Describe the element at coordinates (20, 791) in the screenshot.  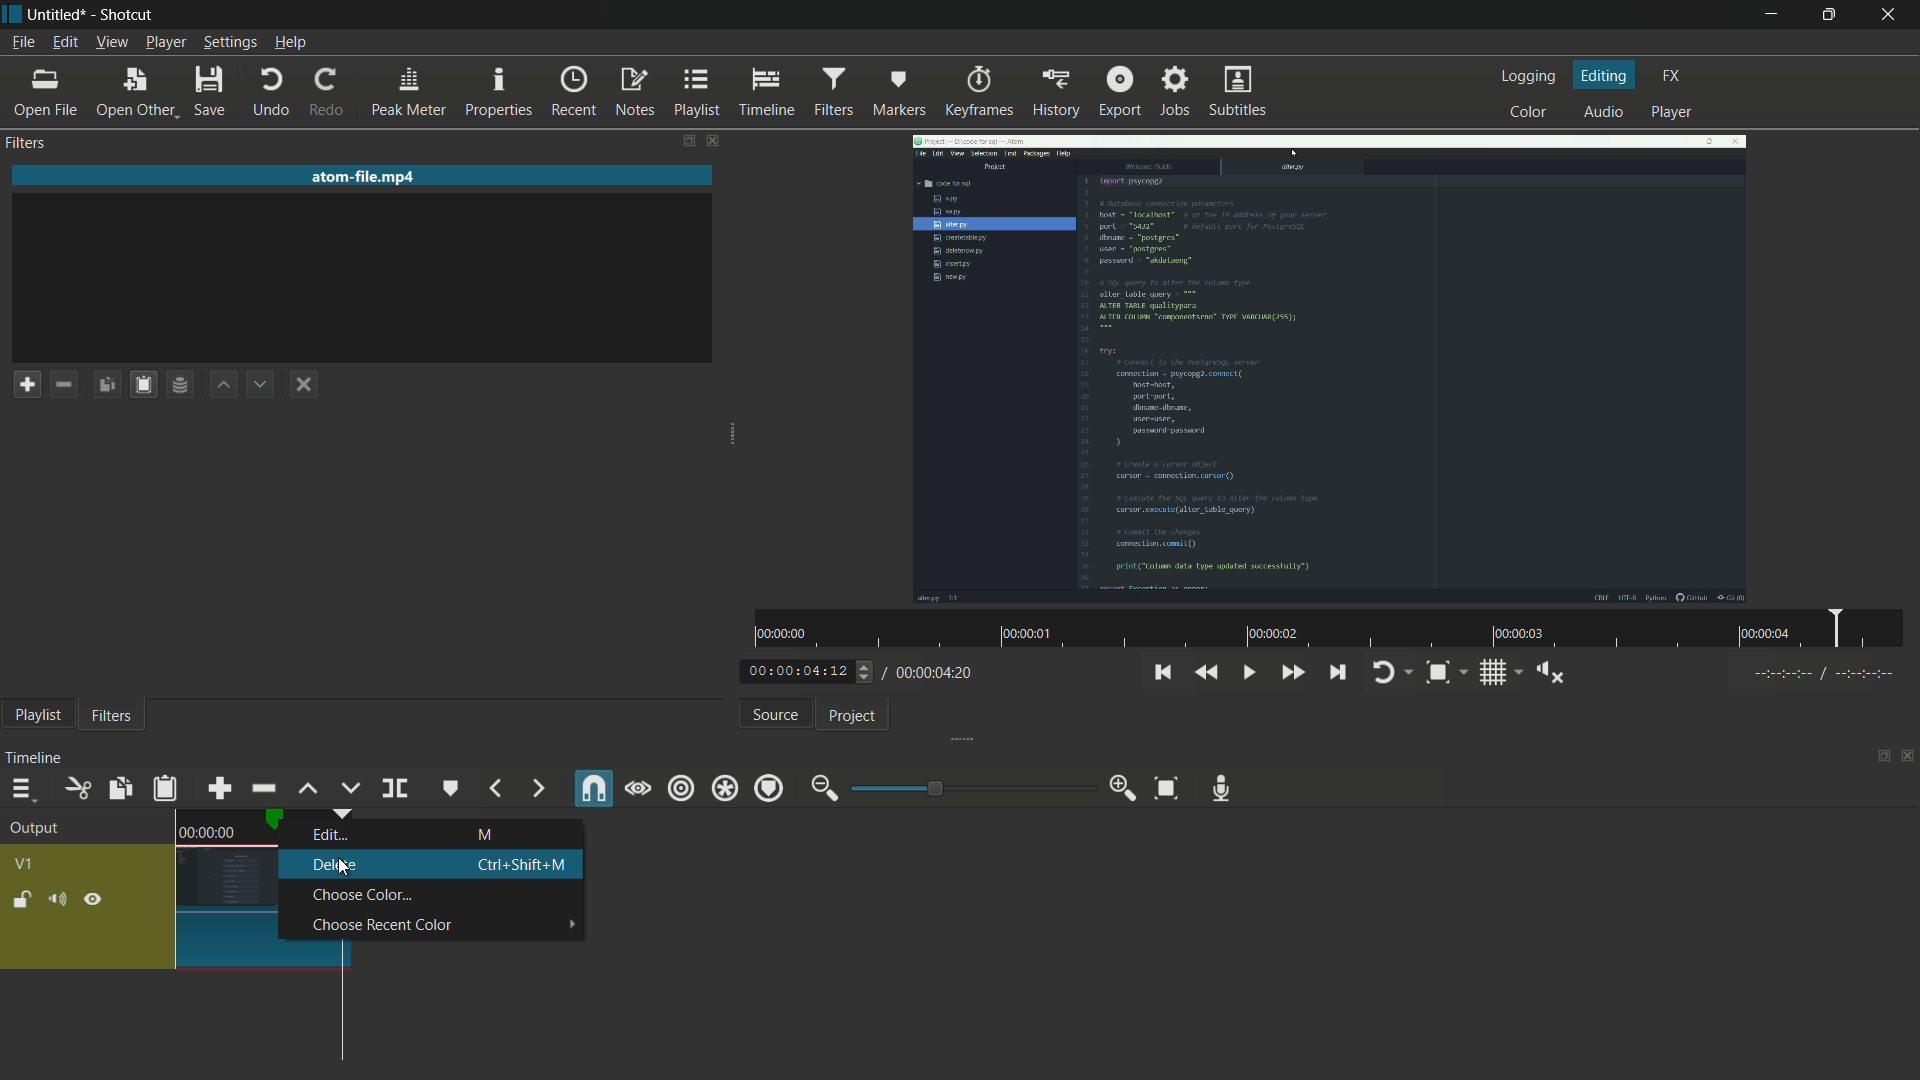
I see `timeline menu` at that location.